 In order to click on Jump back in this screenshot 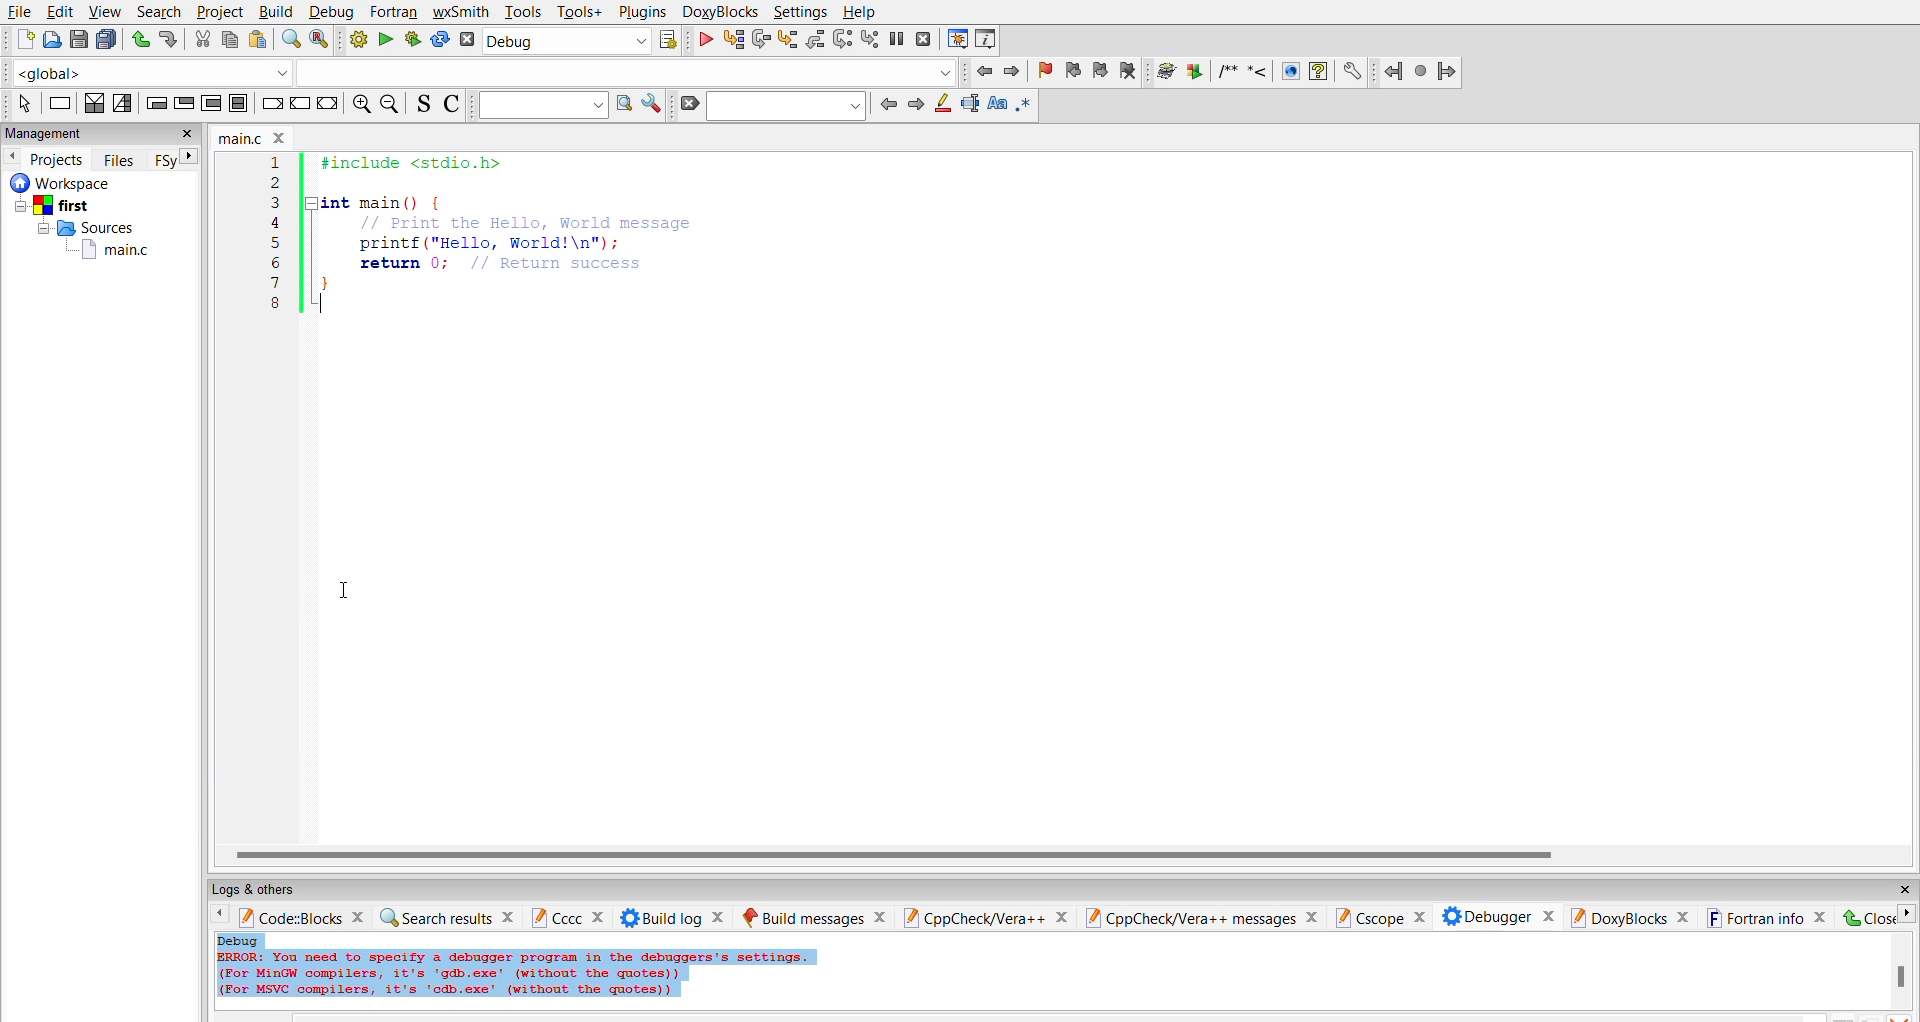, I will do `click(1390, 71)`.